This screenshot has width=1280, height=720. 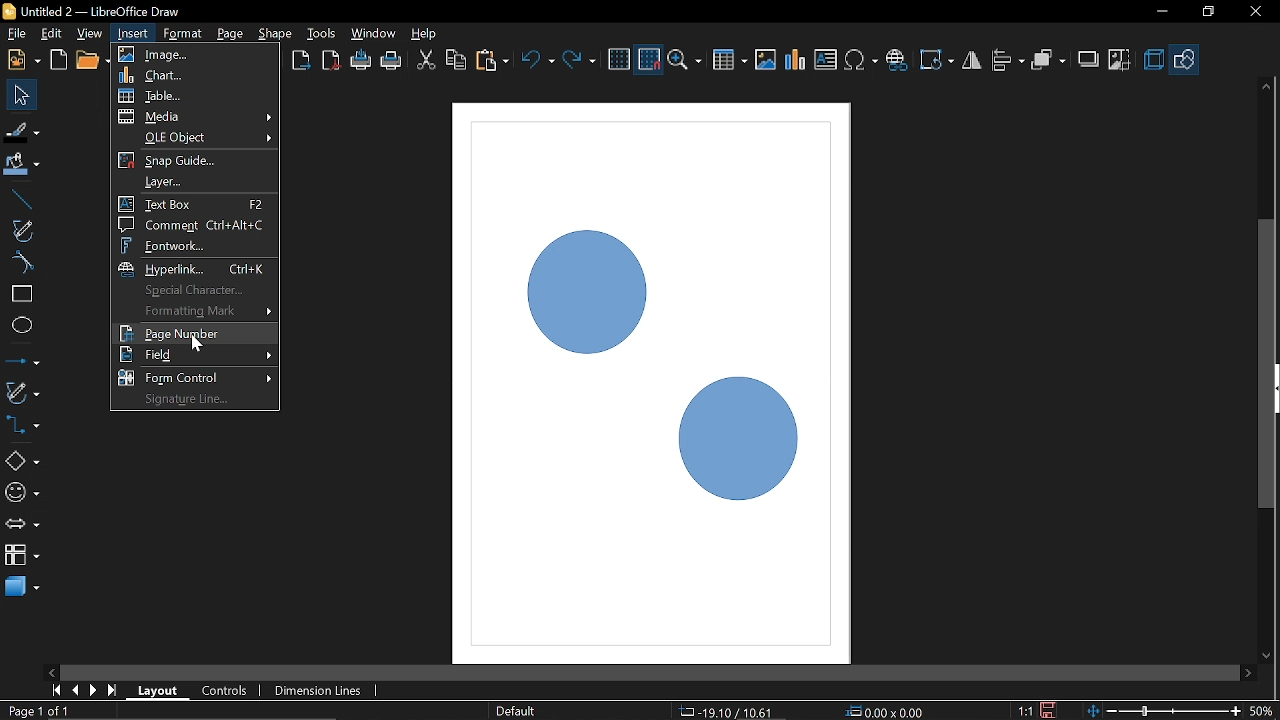 What do you see at coordinates (228, 32) in the screenshot?
I see `Page` at bounding box center [228, 32].